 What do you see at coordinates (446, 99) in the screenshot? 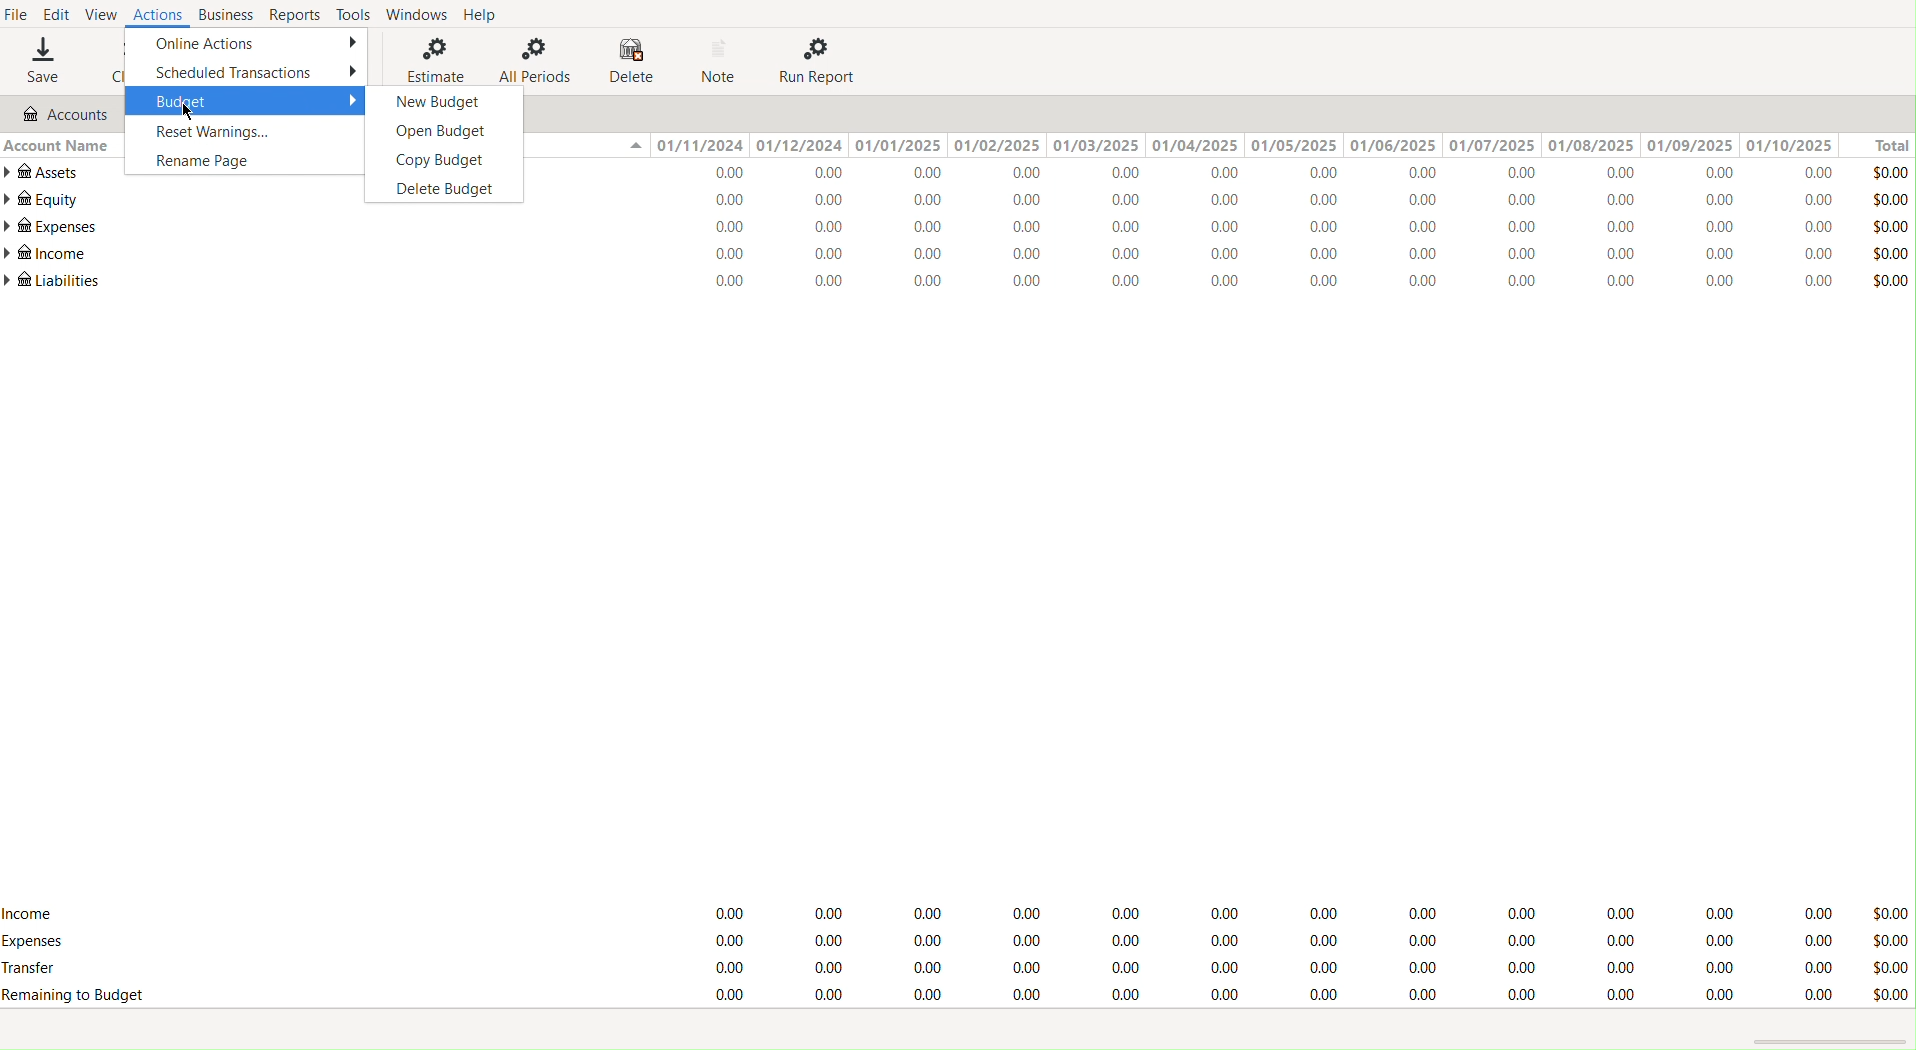
I see `New Budget` at bounding box center [446, 99].